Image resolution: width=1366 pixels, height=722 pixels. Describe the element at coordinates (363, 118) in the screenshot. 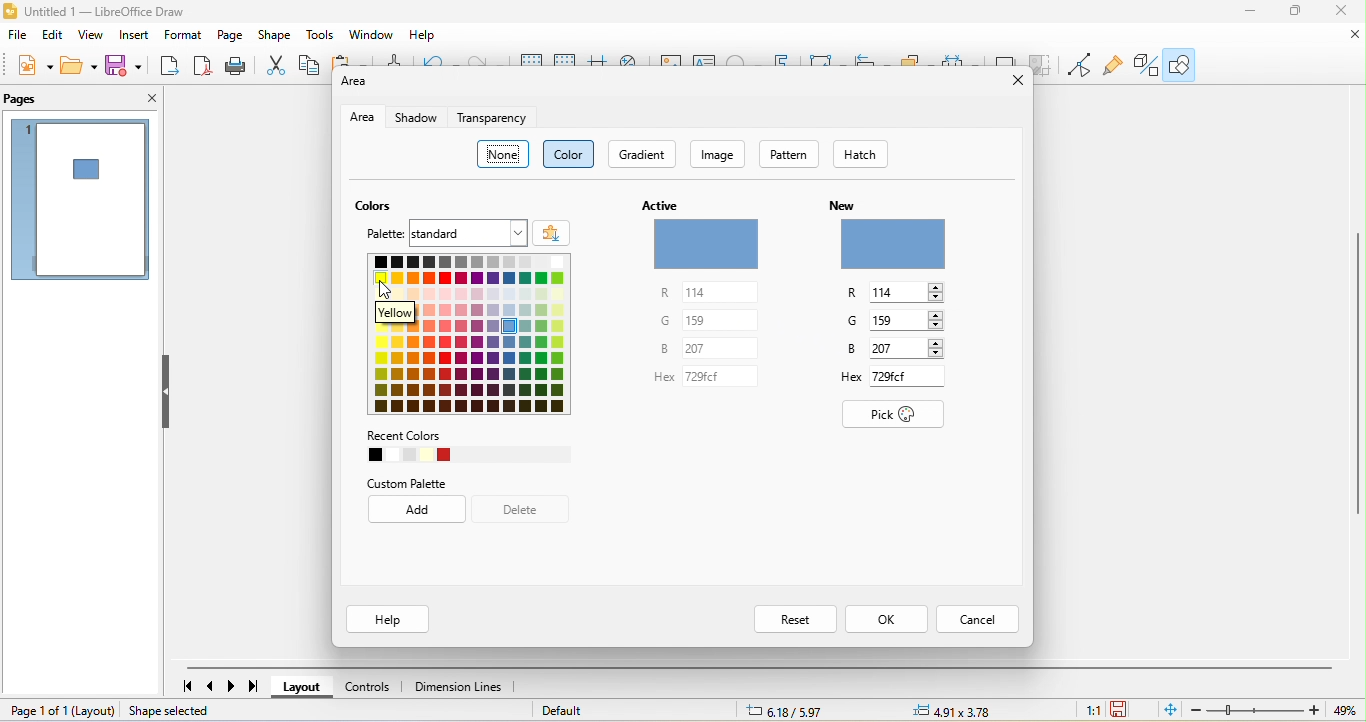

I see `area` at that location.